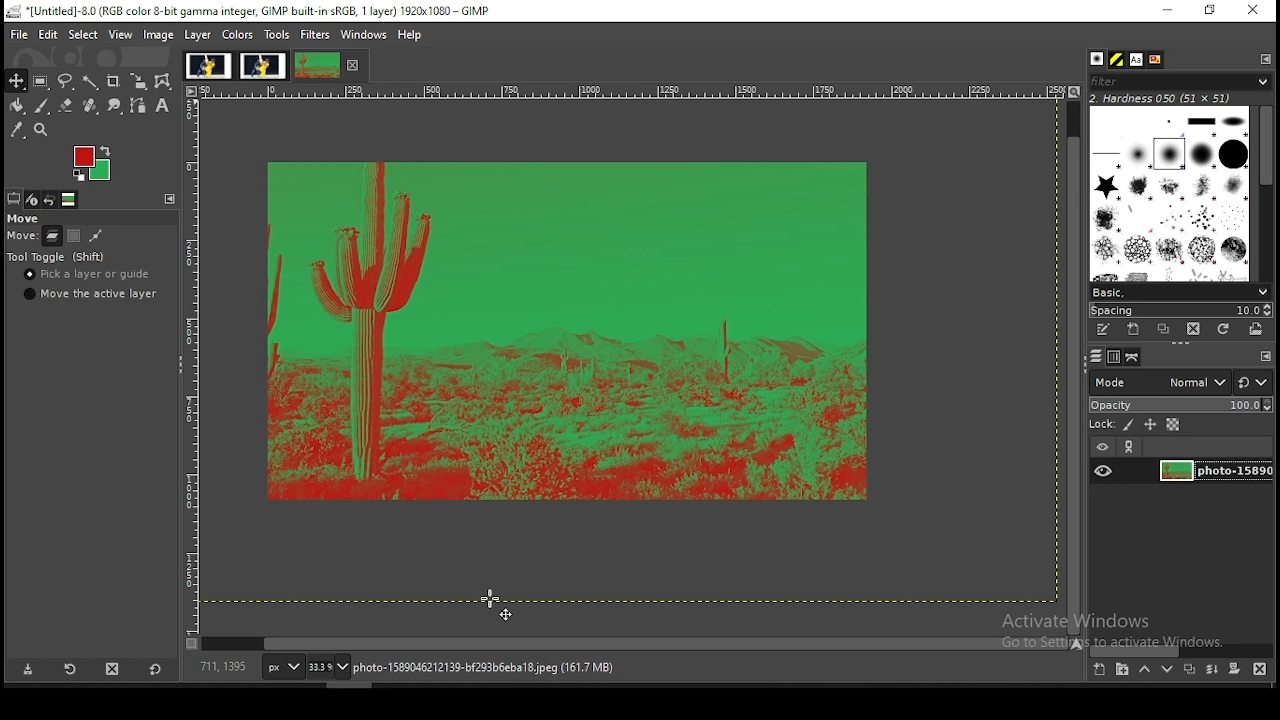  Describe the element at coordinates (1188, 669) in the screenshot. I see `duplicate this layer` at that location.